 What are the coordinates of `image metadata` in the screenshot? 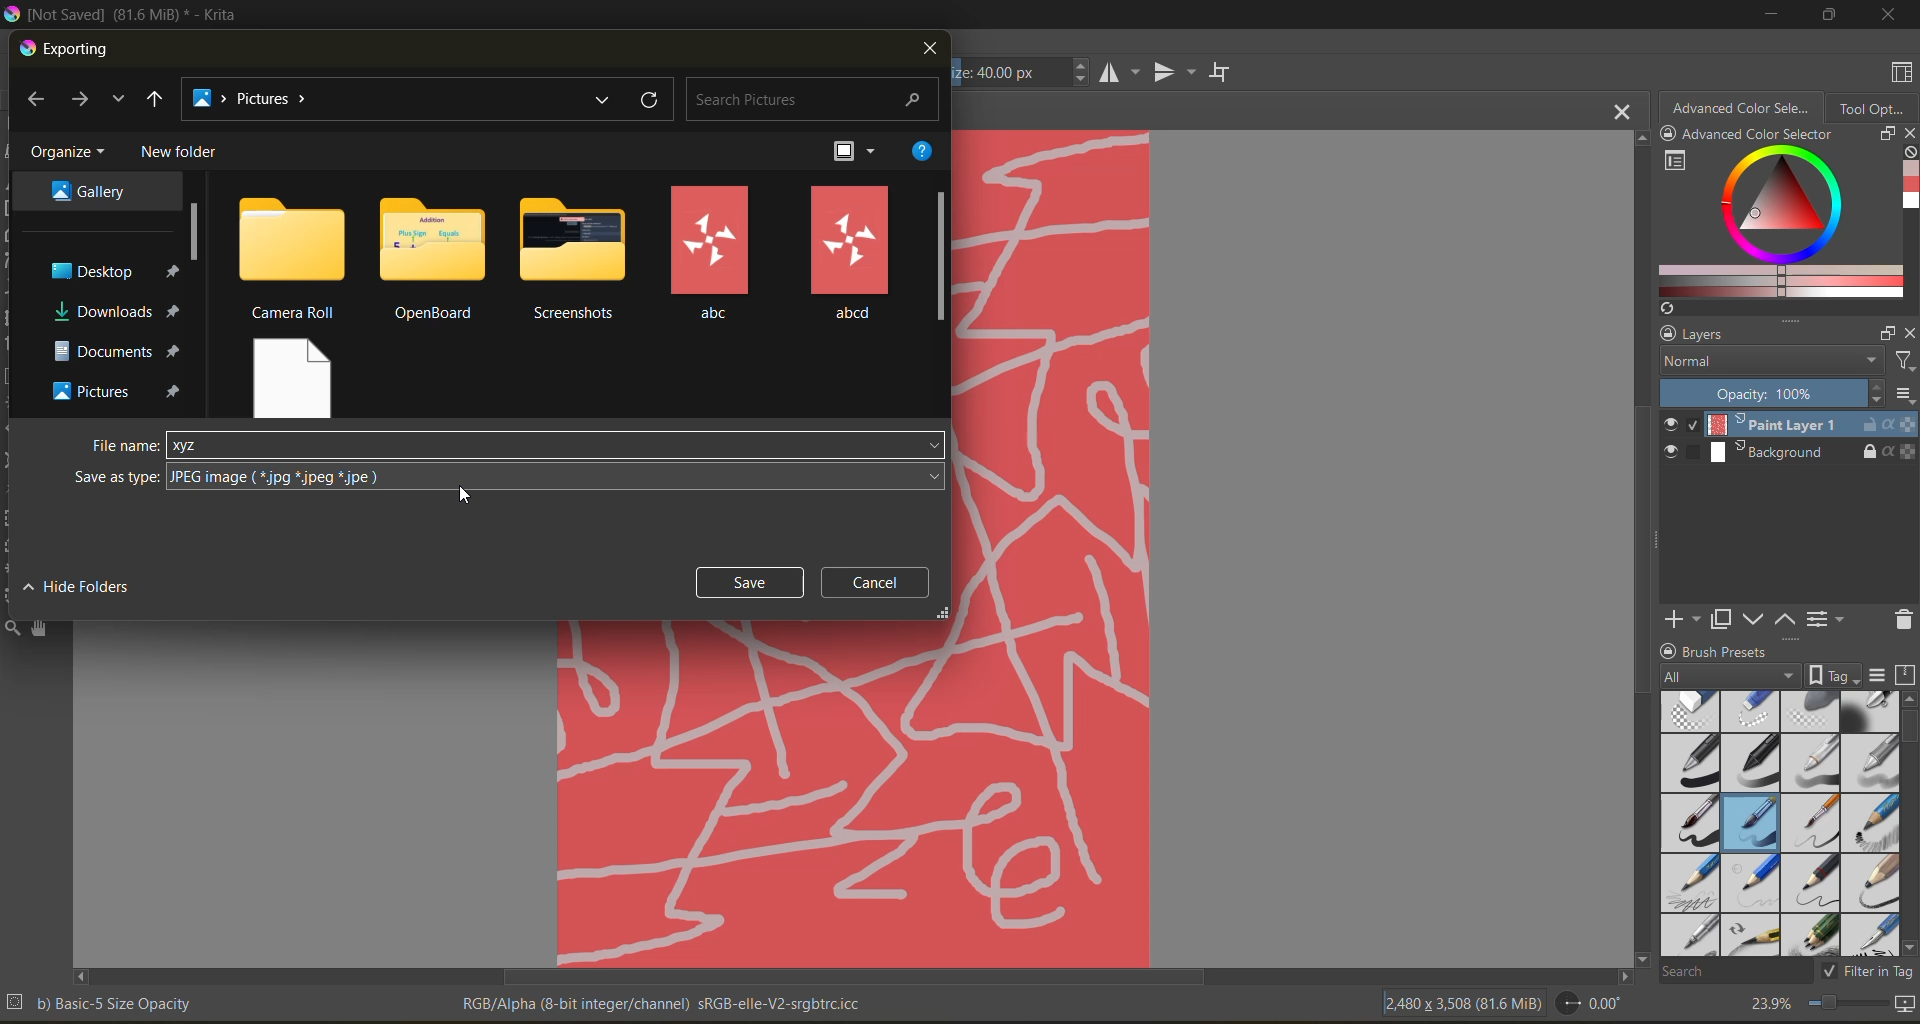 It's located at (1461, 1001).